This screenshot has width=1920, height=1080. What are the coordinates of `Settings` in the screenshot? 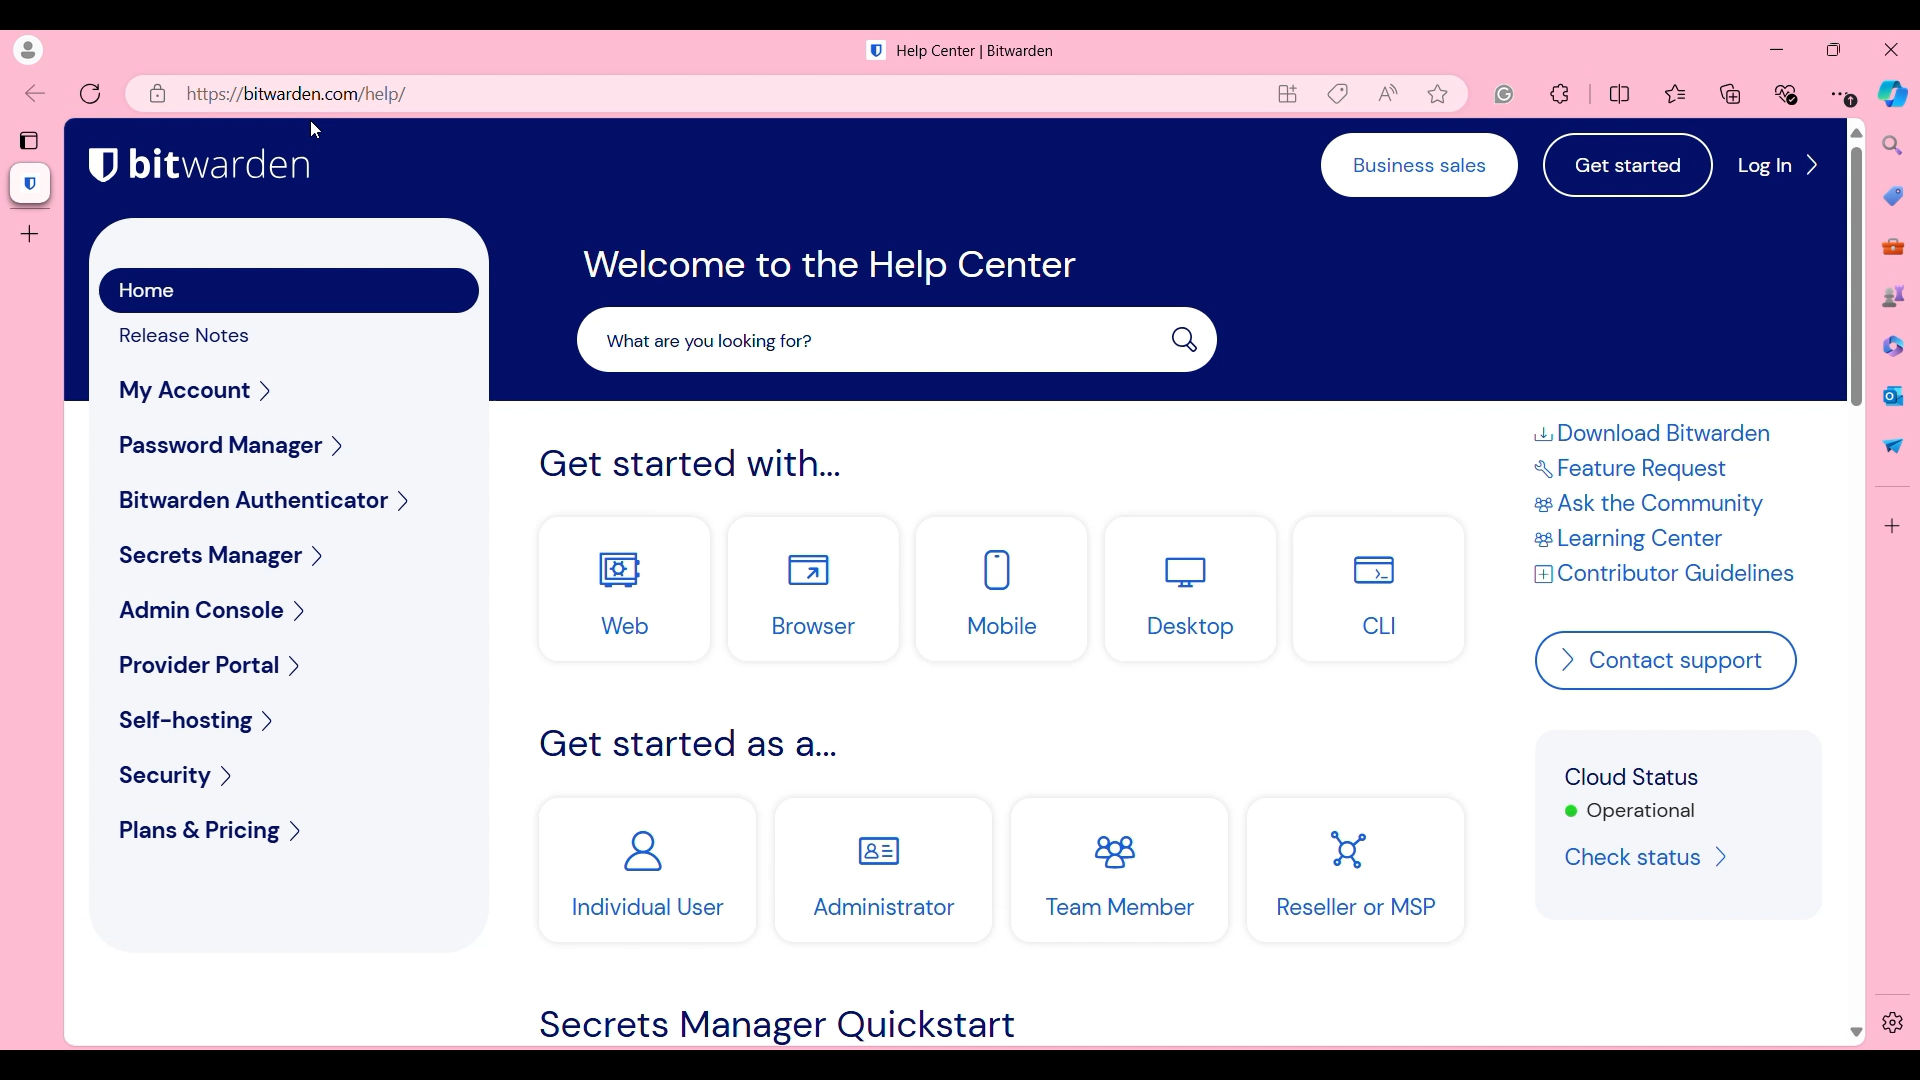 It's located at (1893, 1023).